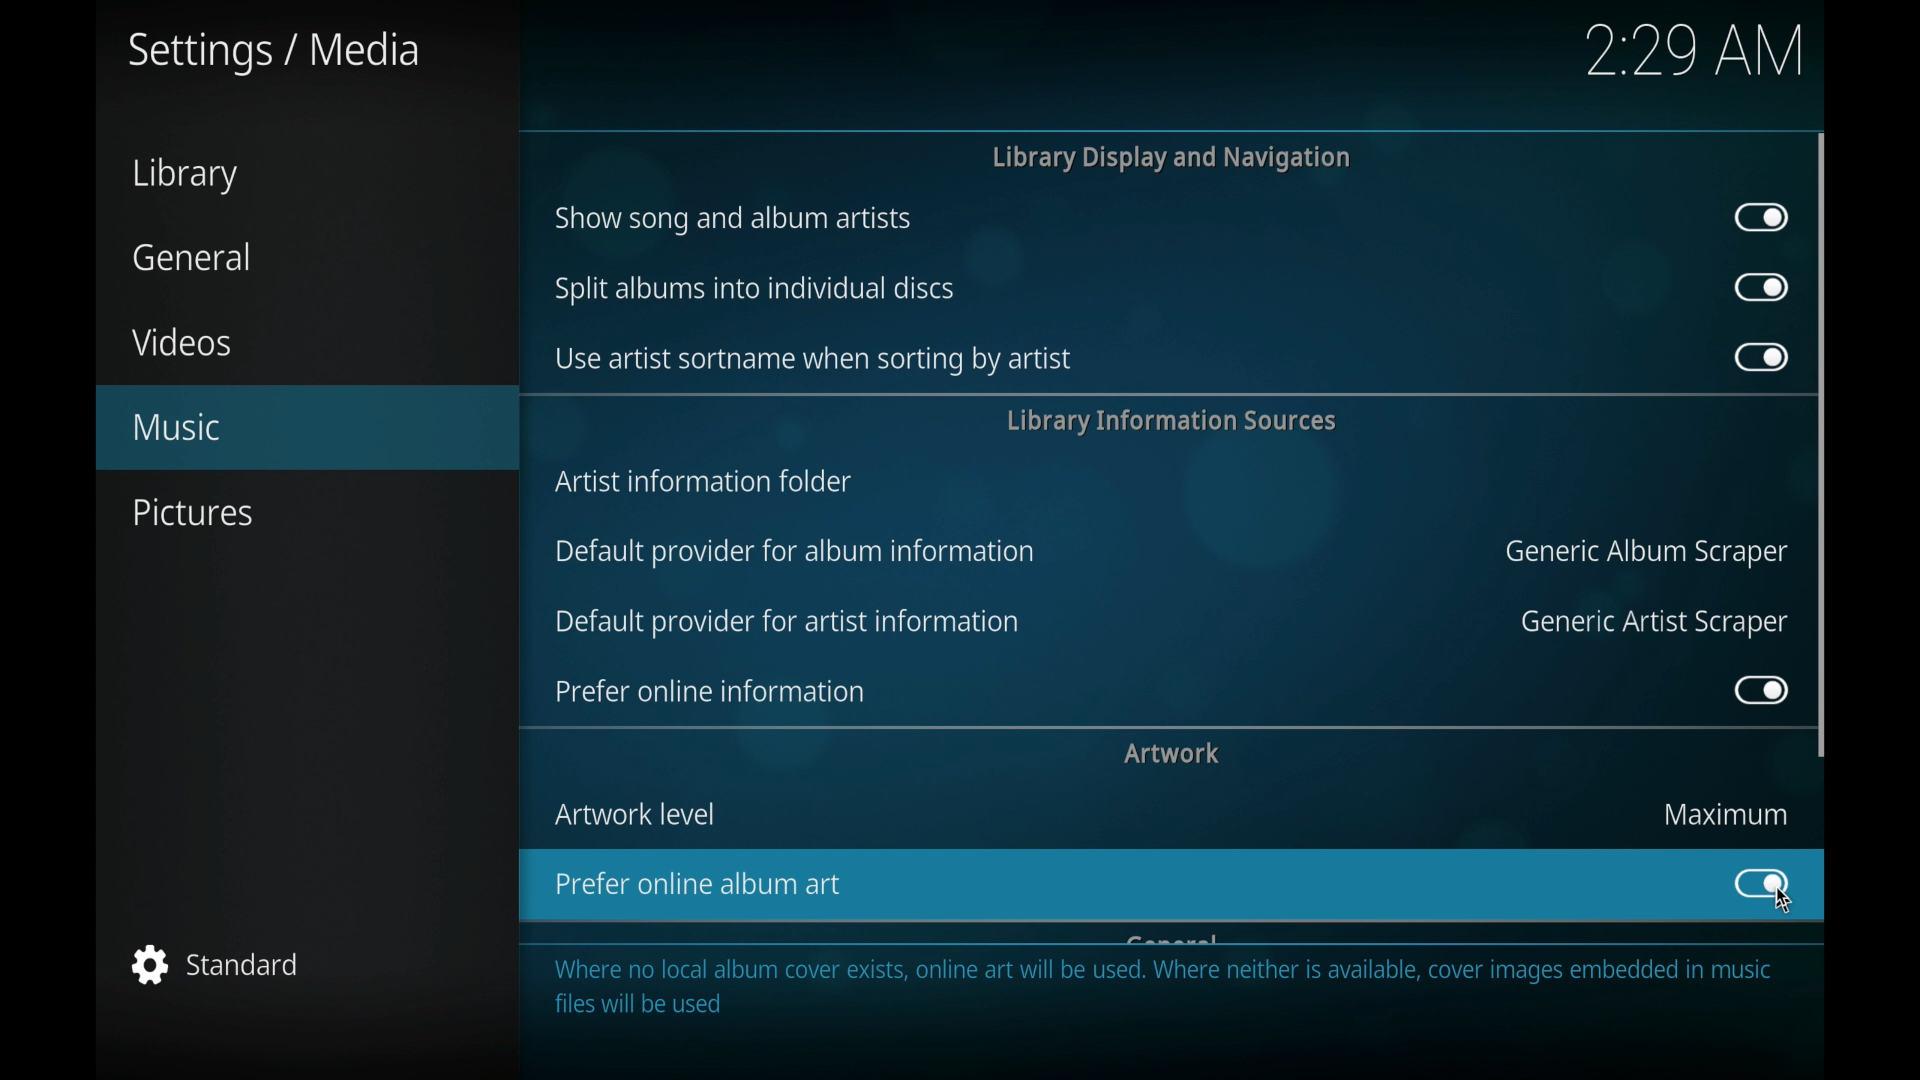 Image resolution: width=1920 pixels, height=1080 pixels. Describe the element at coordinates (1170, 421) in the screenshot. I see `library information services` at that location.